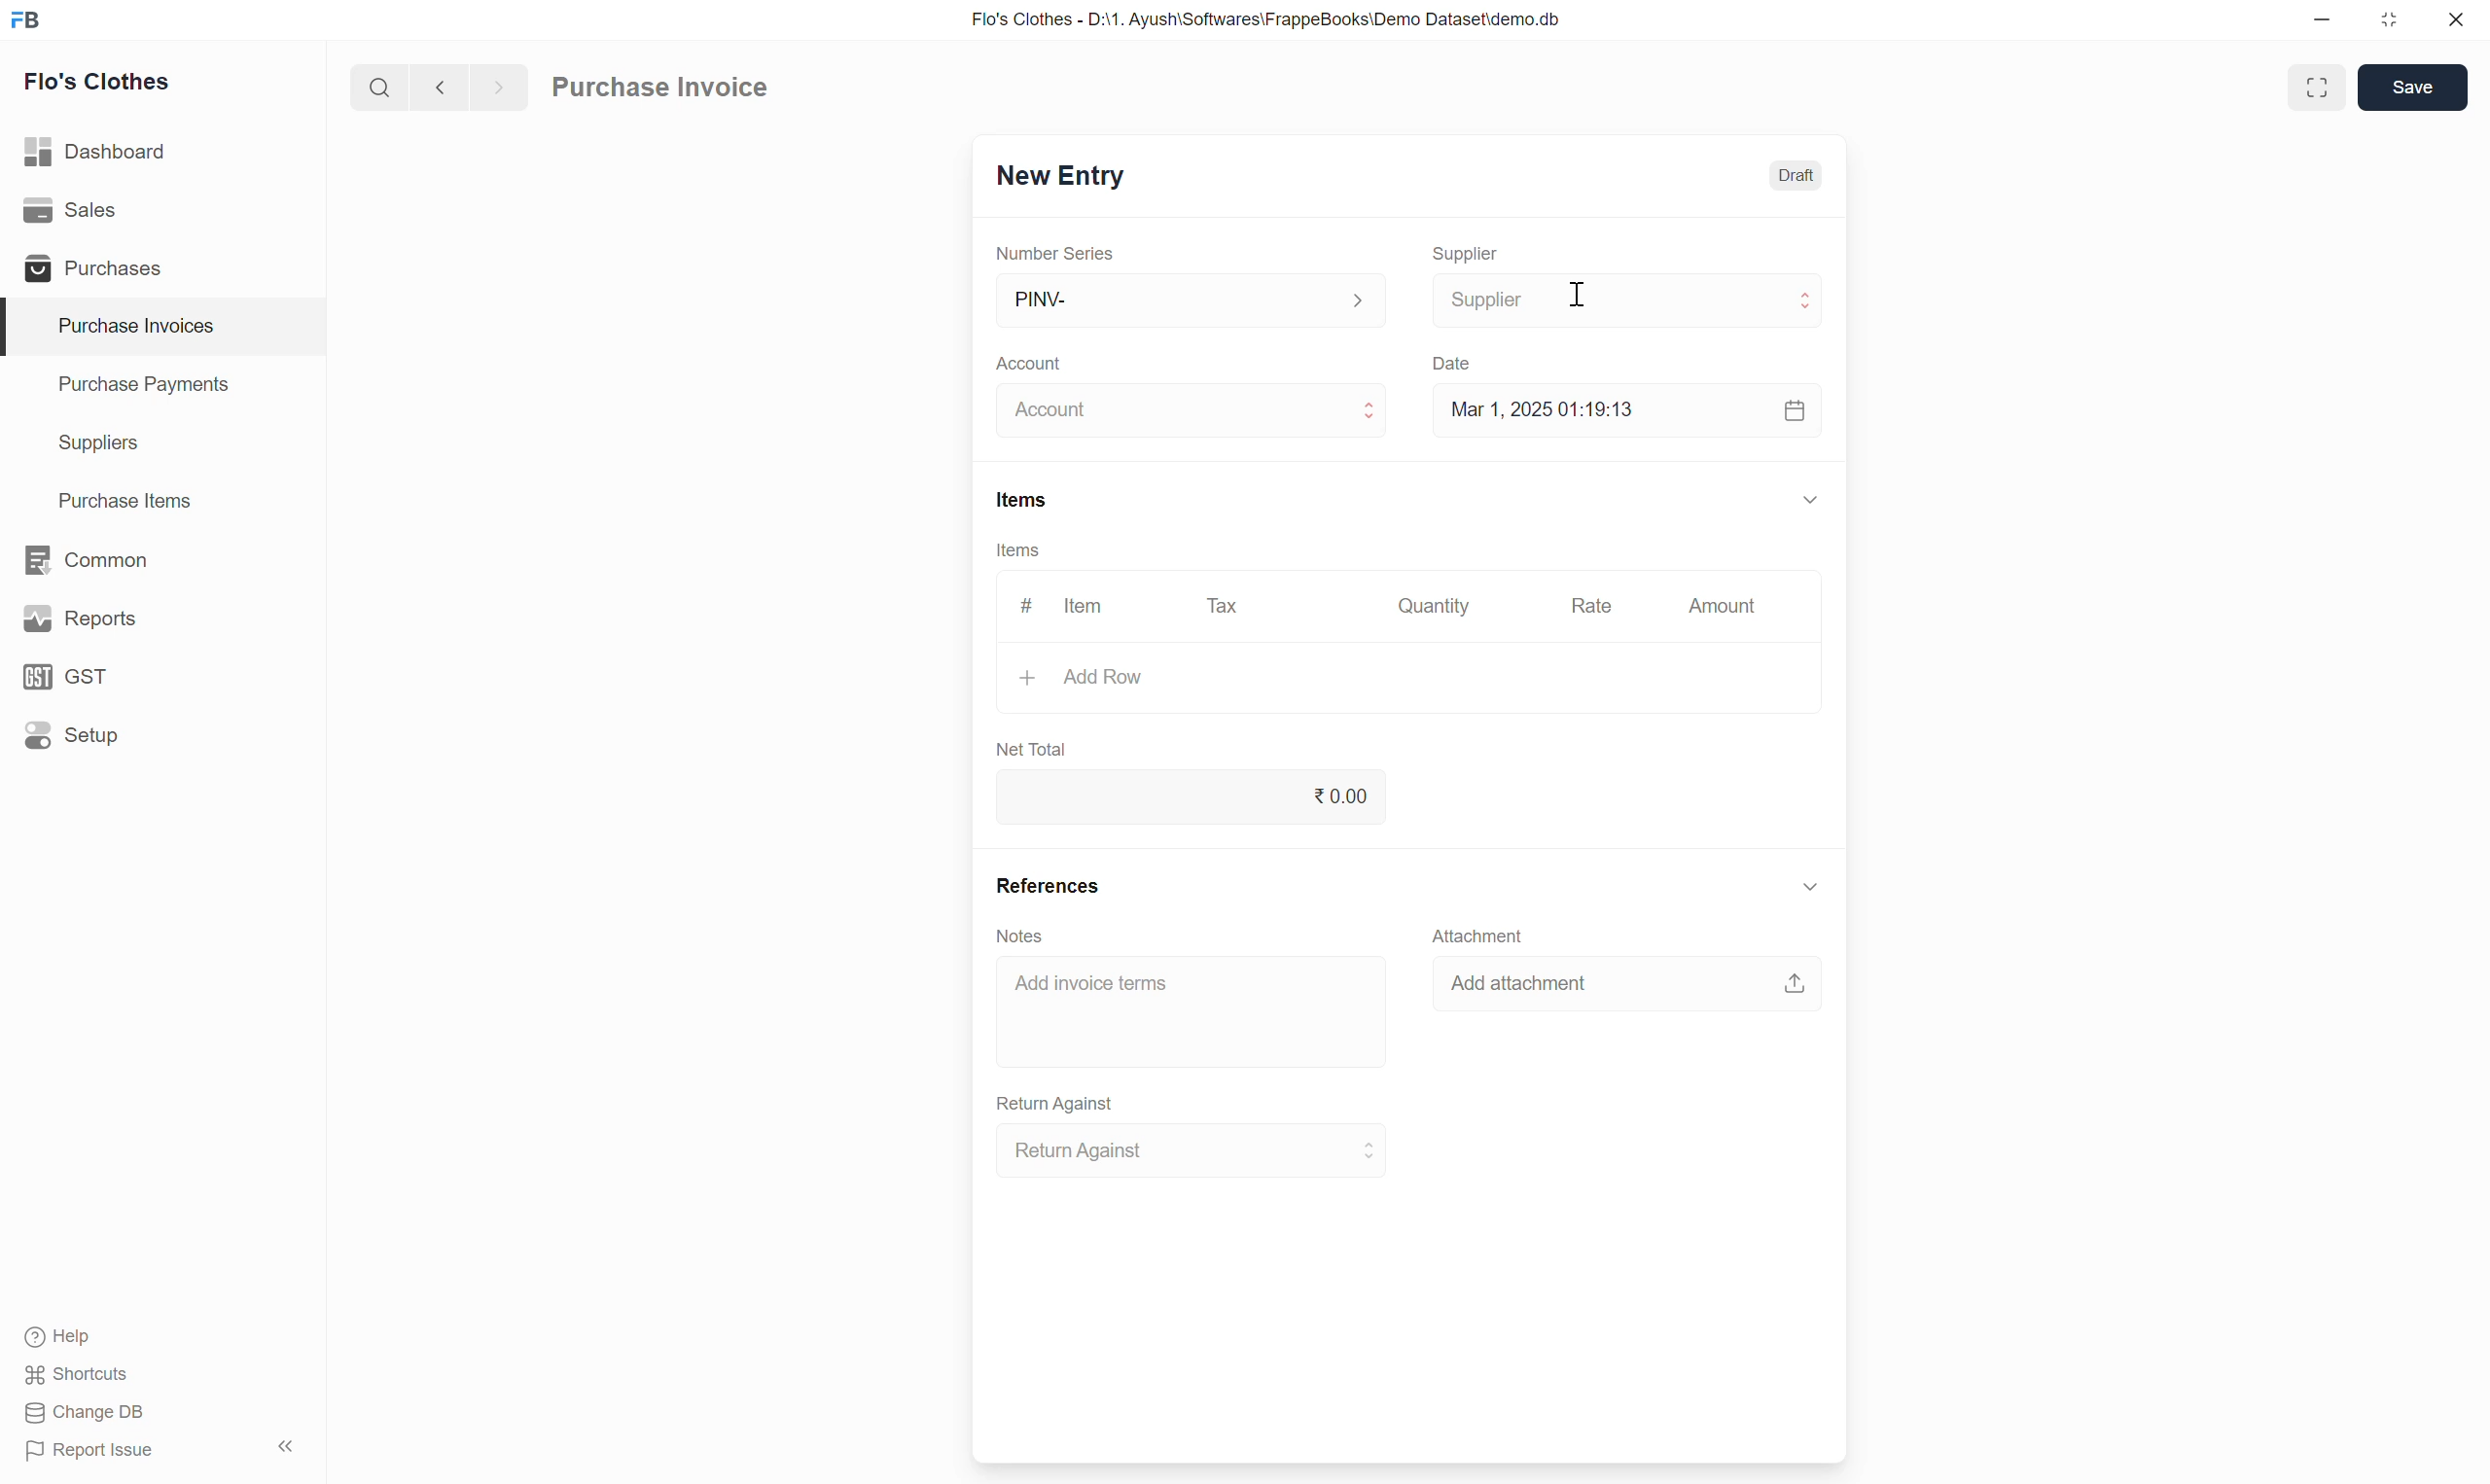  I want to click on References, so click(1050, 885).